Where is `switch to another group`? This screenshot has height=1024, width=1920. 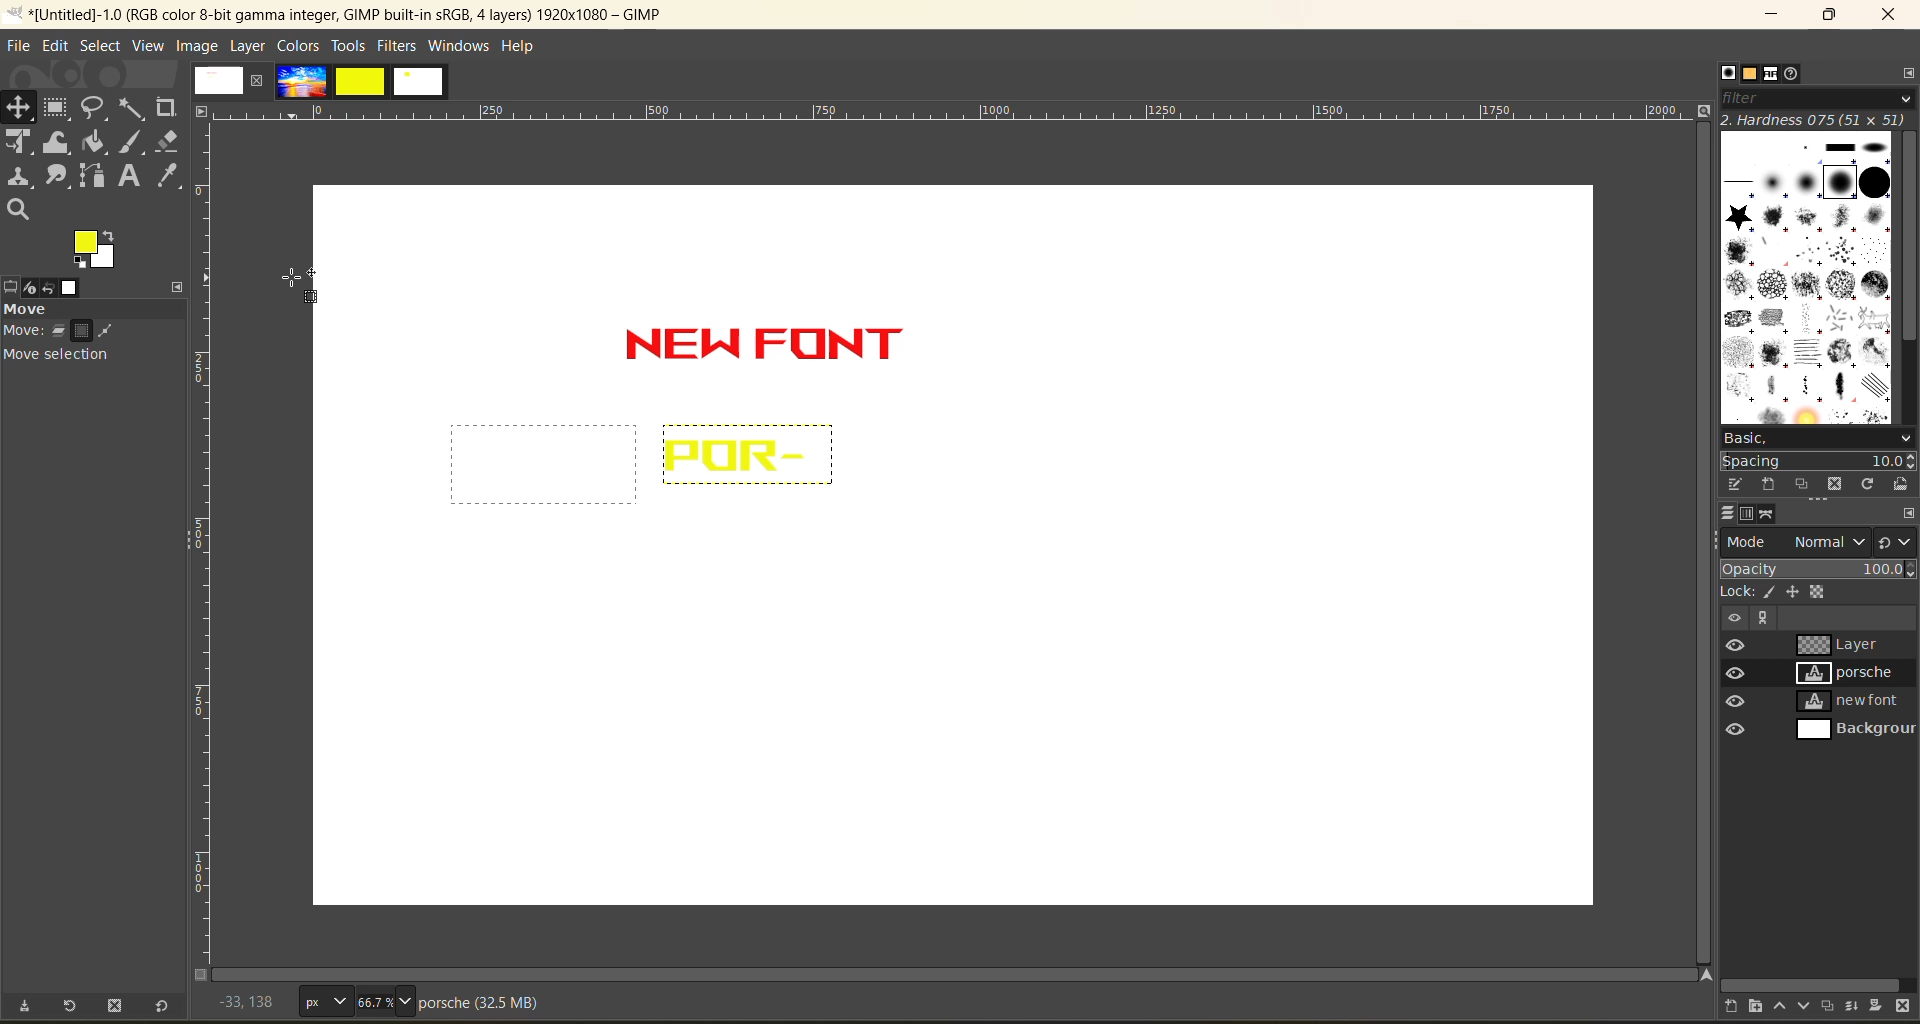 switch to another group is located at coordinates (1895, 544).